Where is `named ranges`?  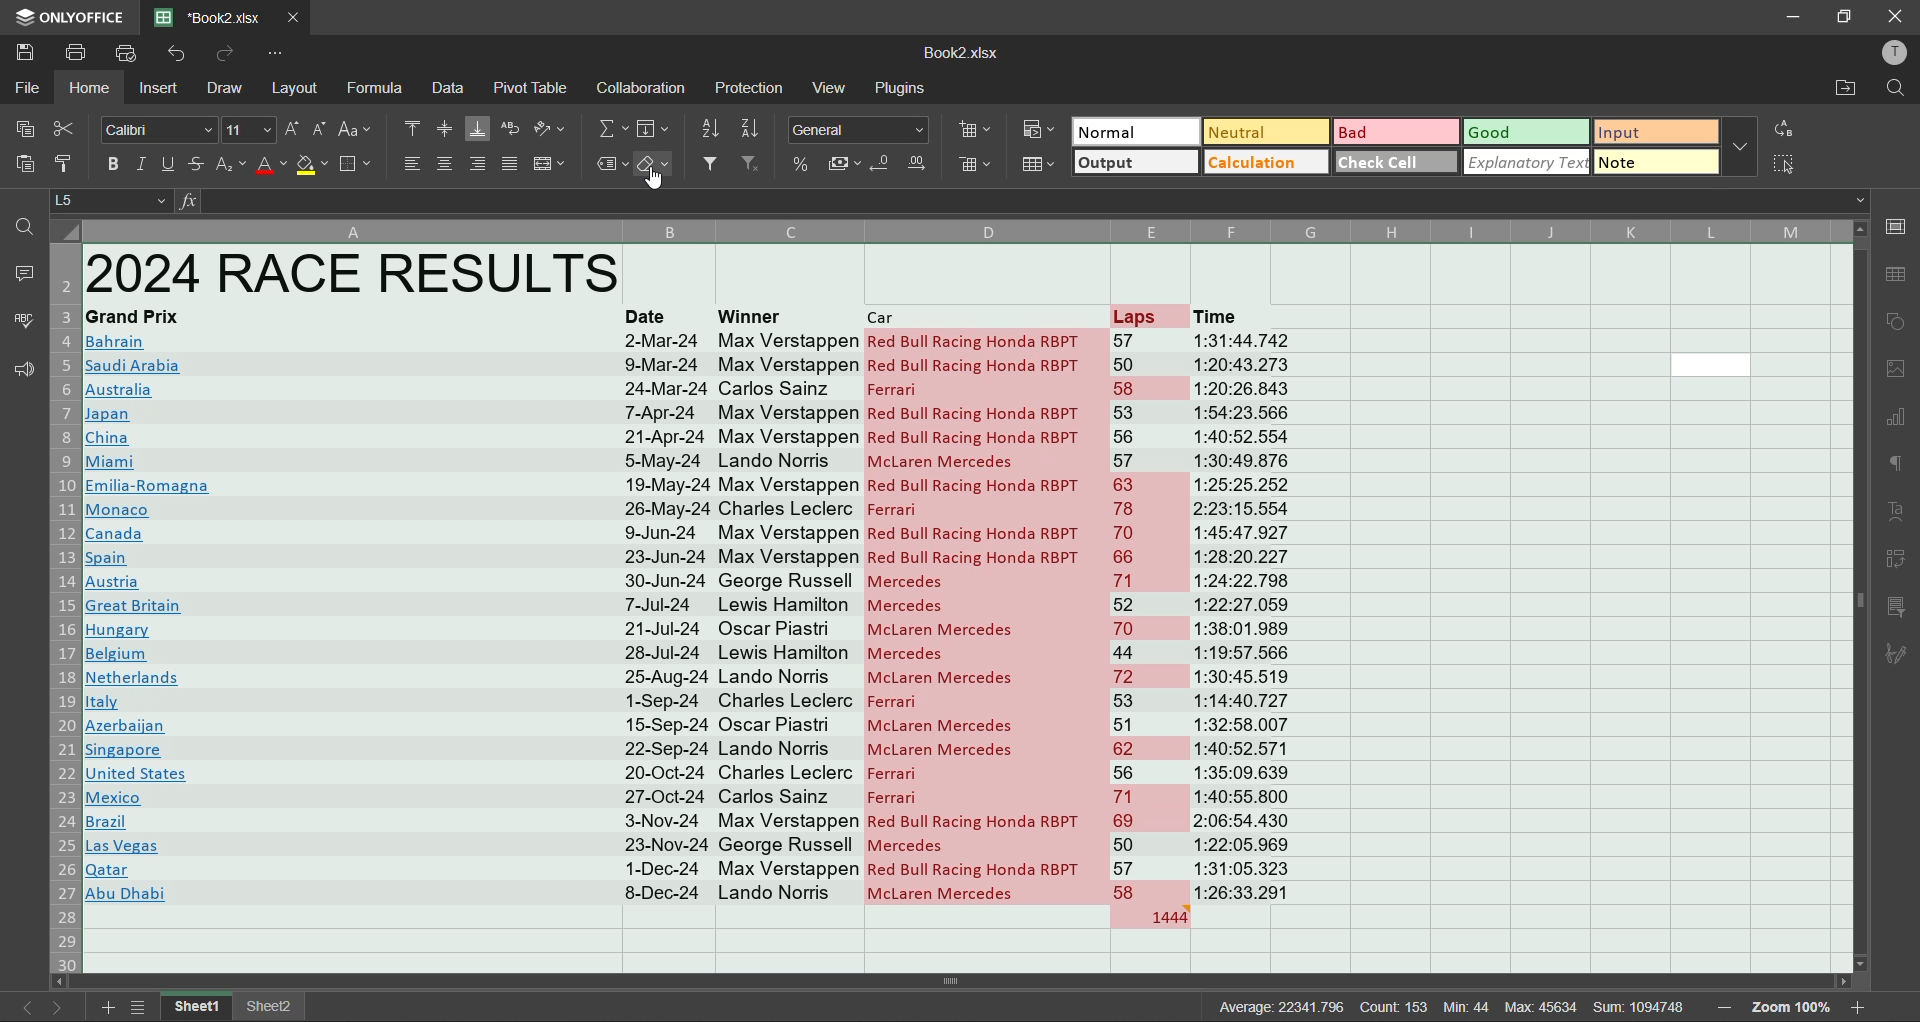 named ranges is located at coordinates (611, 168).